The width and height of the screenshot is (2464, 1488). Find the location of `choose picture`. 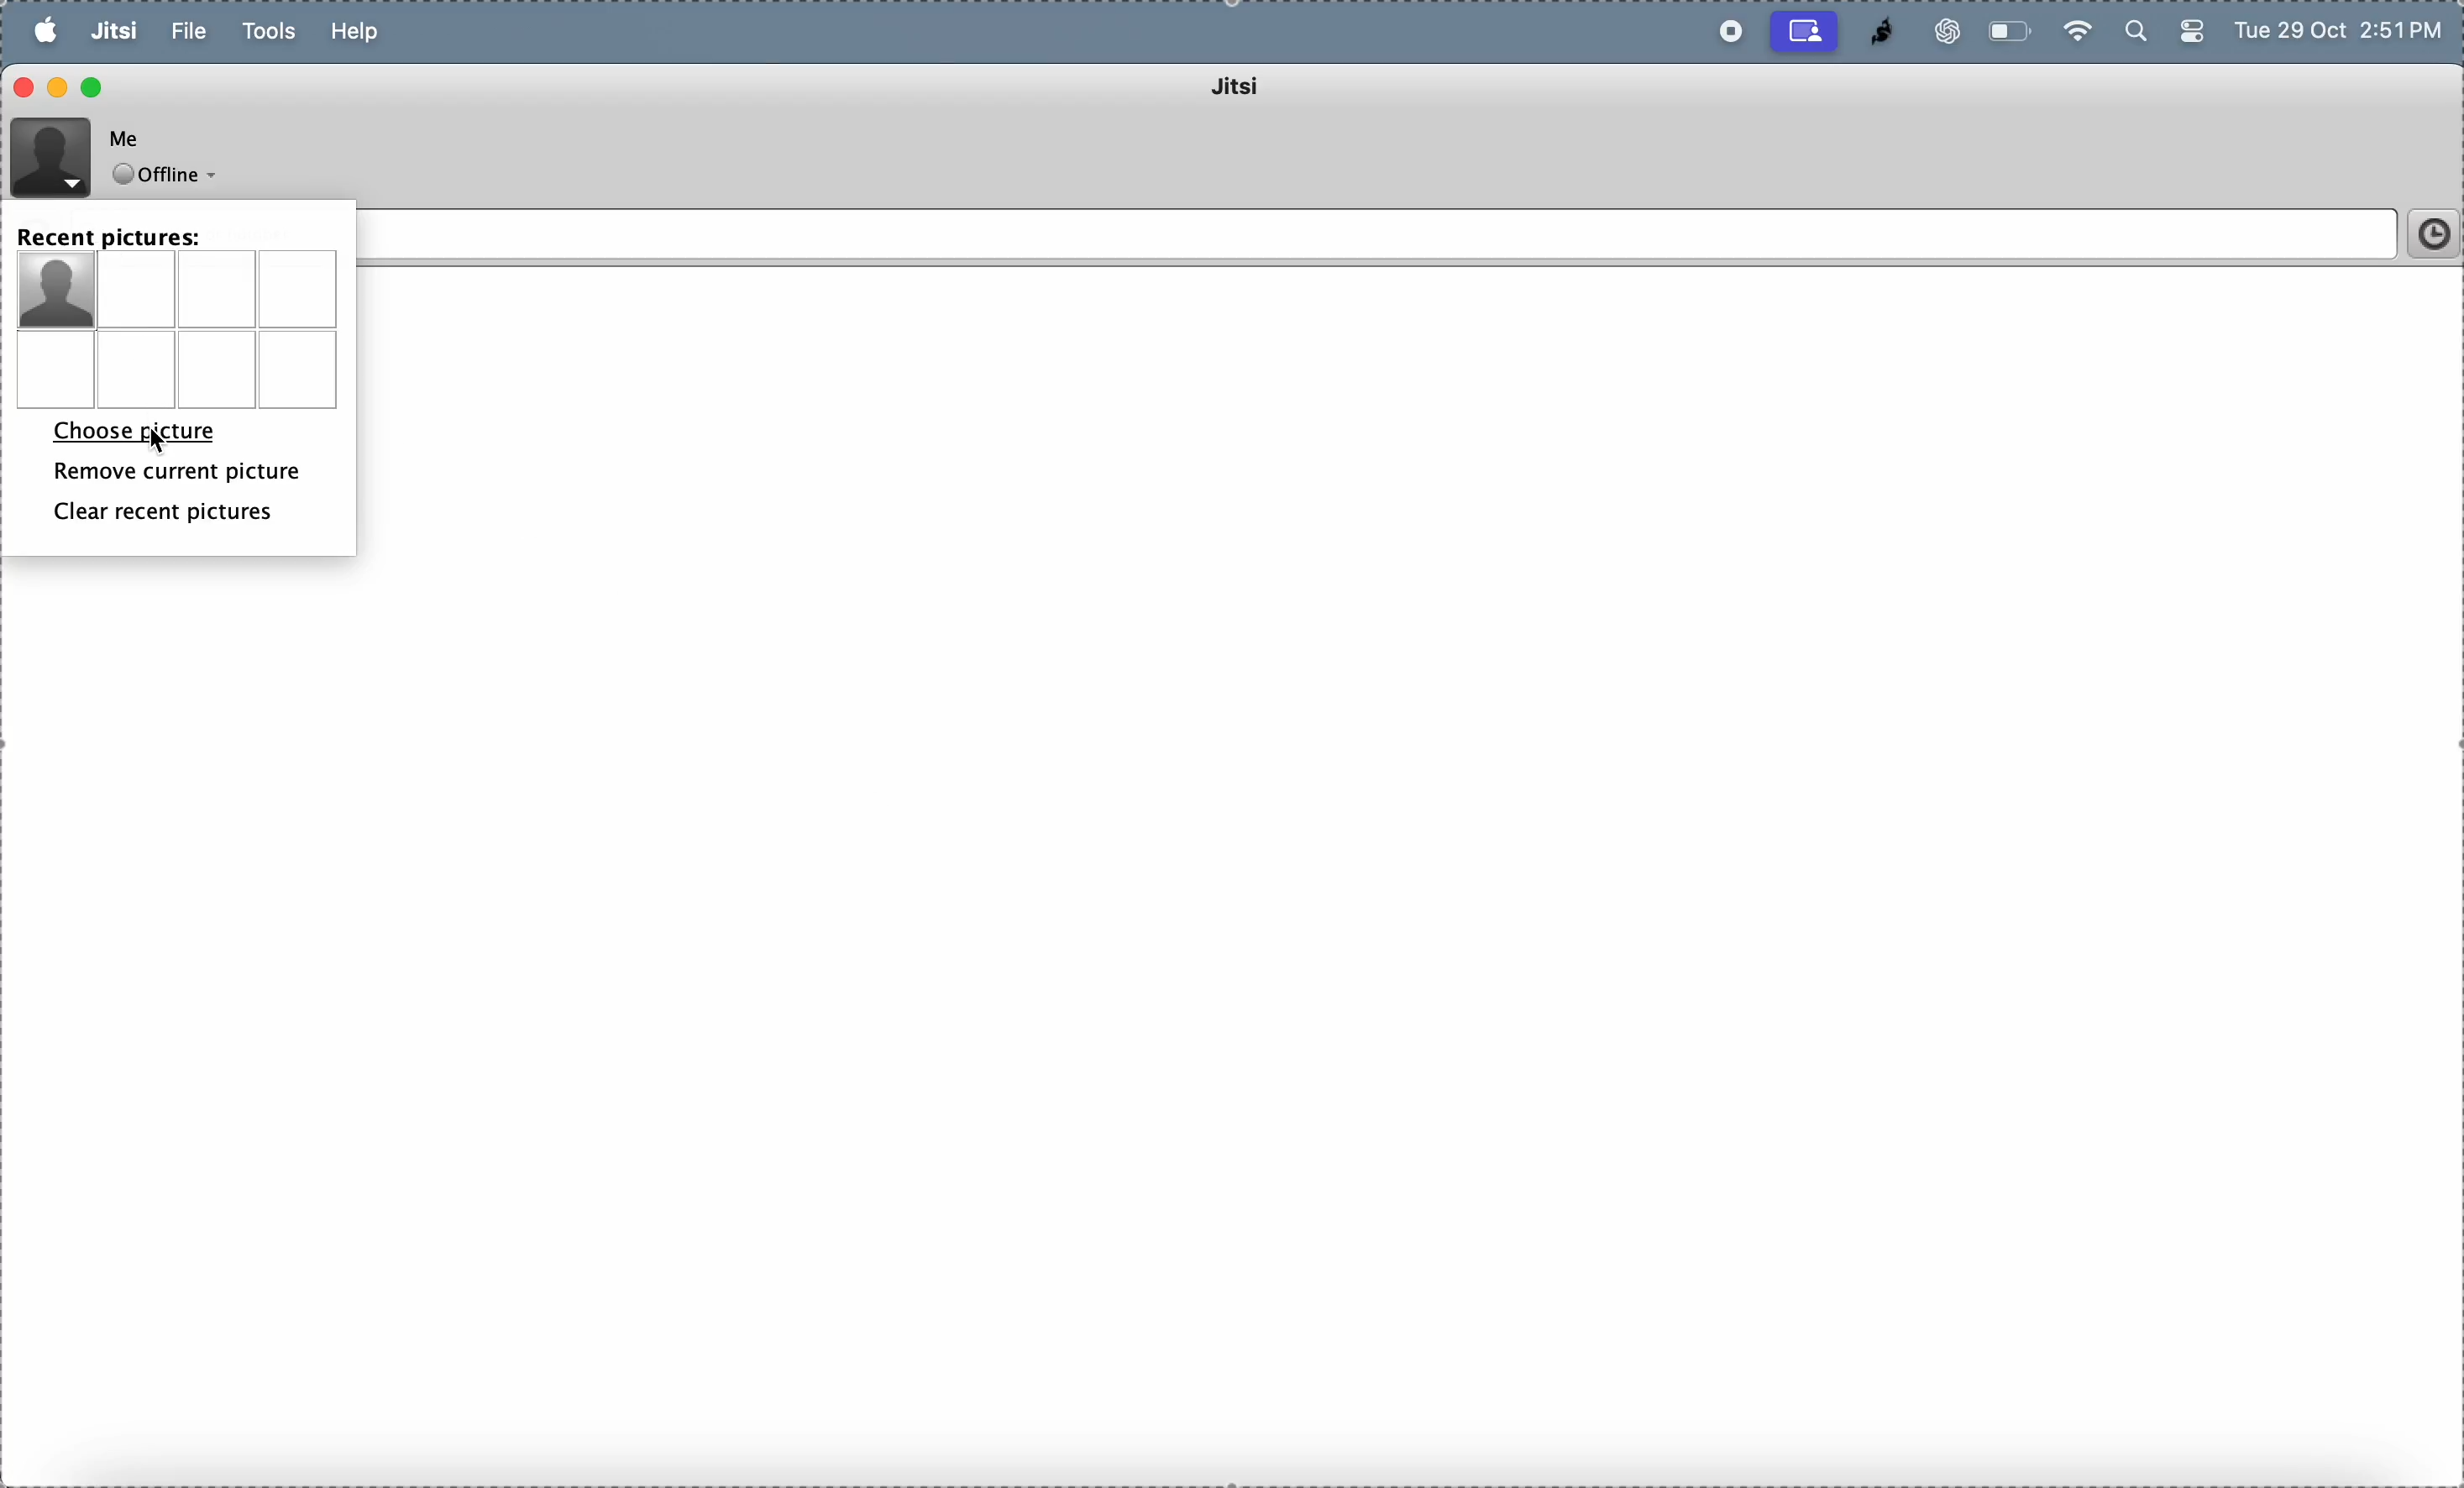

choose picture is located at coordinates (168, 429).